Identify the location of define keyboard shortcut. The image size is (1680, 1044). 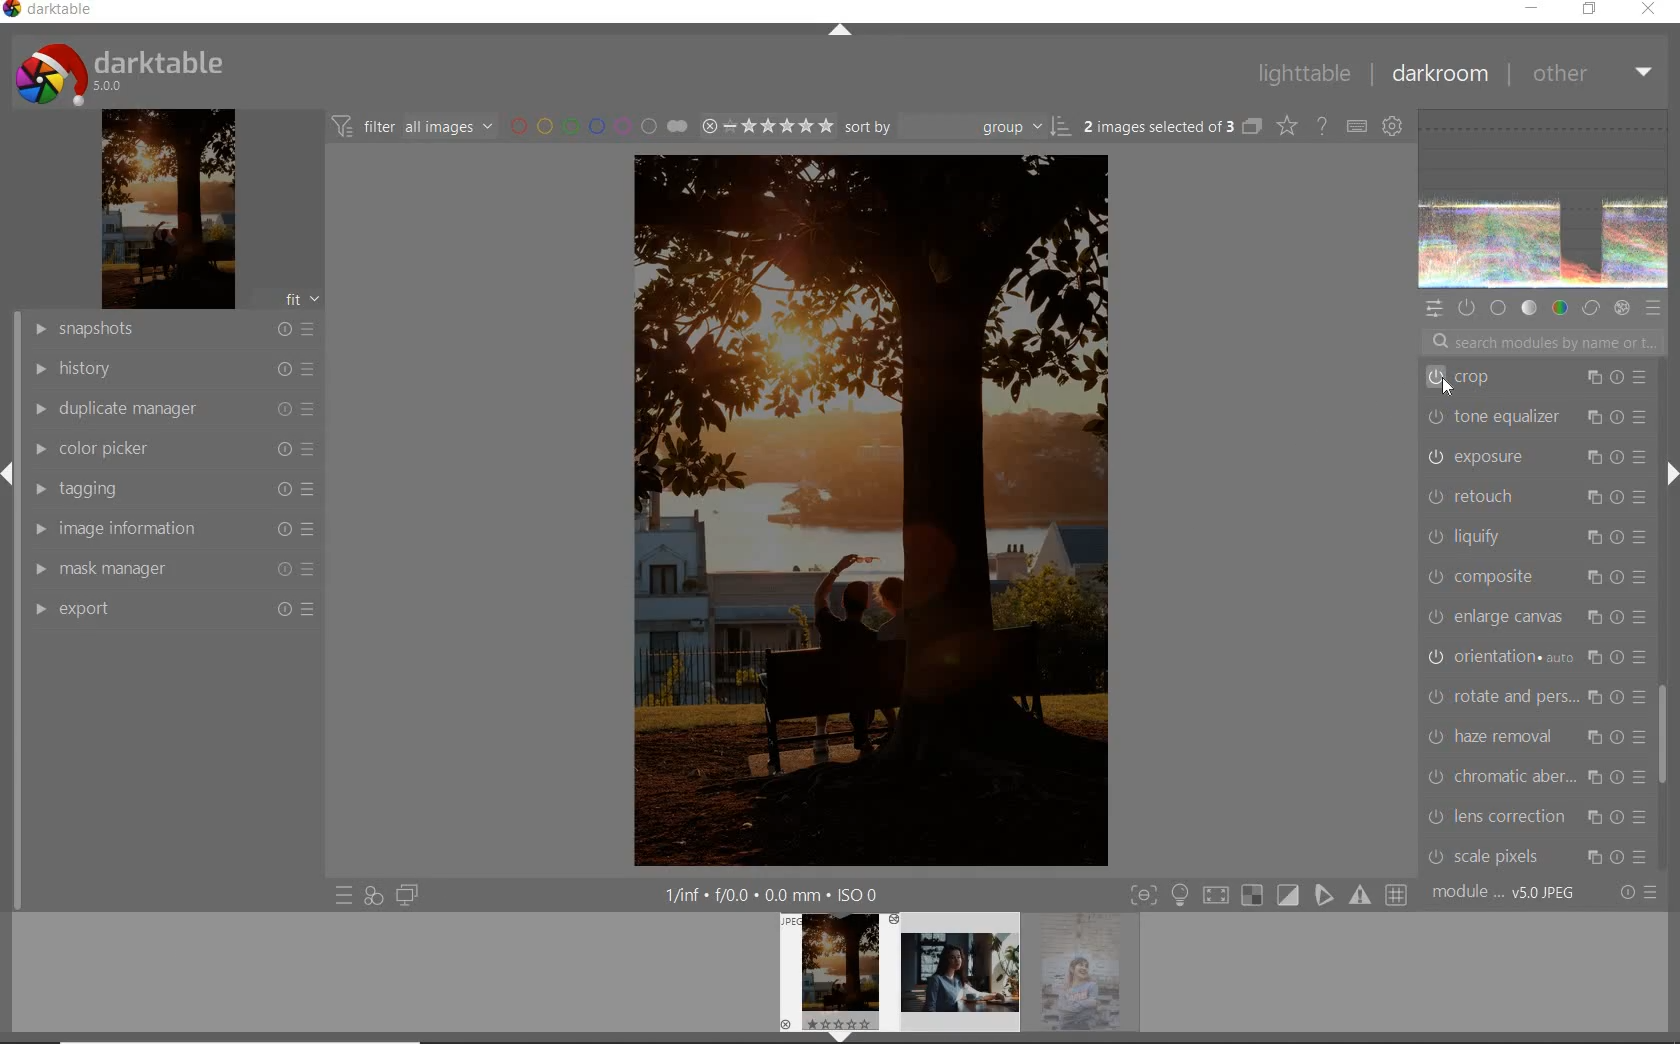
(1356, 125).